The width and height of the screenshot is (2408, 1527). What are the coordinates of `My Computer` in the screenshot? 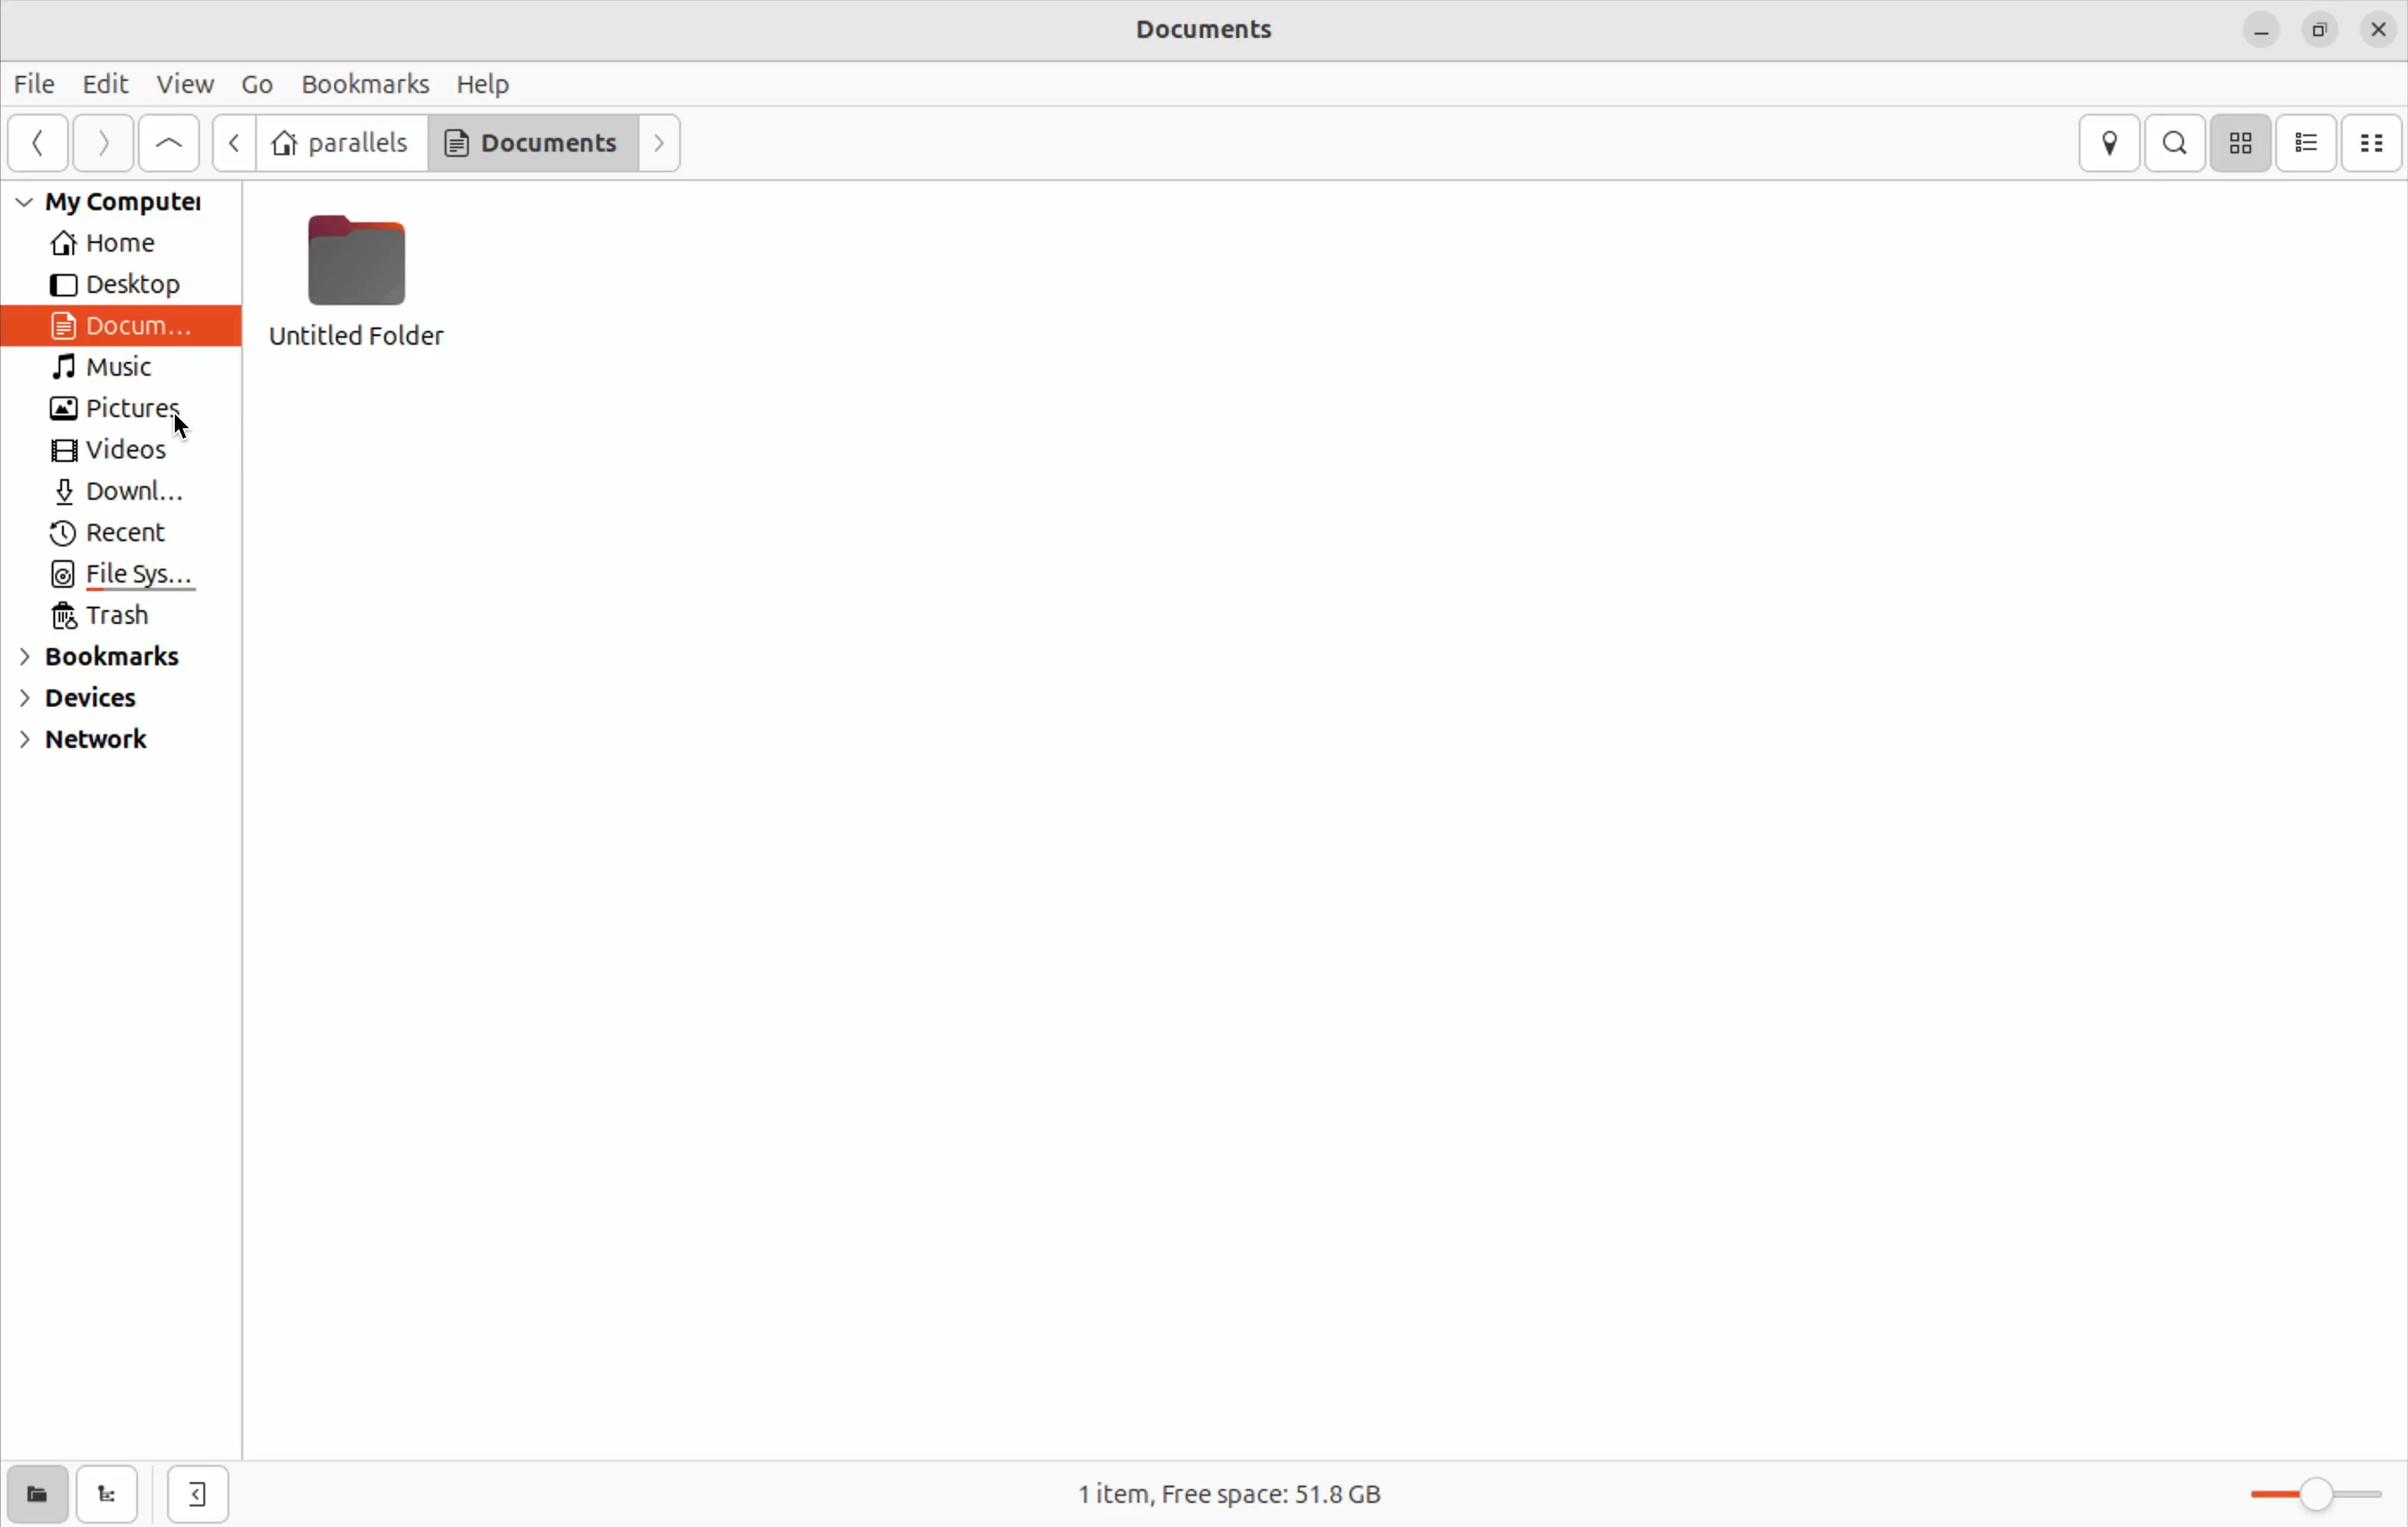 It's located at (119, 204).